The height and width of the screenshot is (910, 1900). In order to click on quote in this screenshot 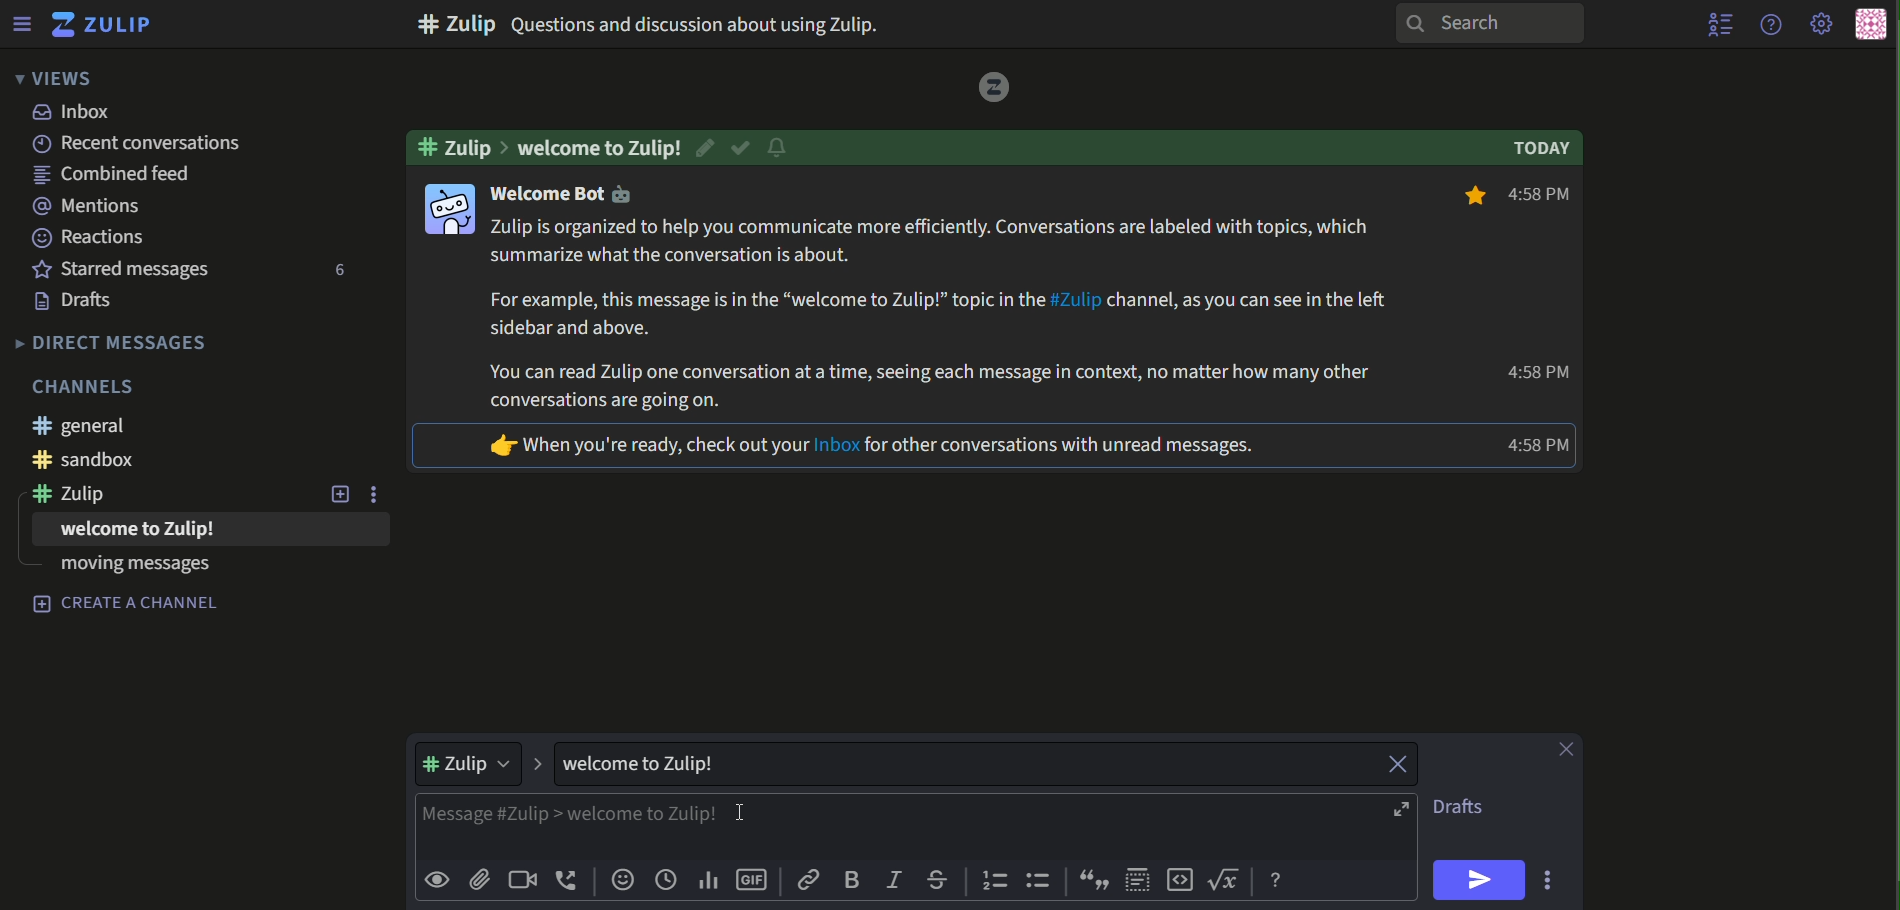, I will do `click(1095, 882)`.